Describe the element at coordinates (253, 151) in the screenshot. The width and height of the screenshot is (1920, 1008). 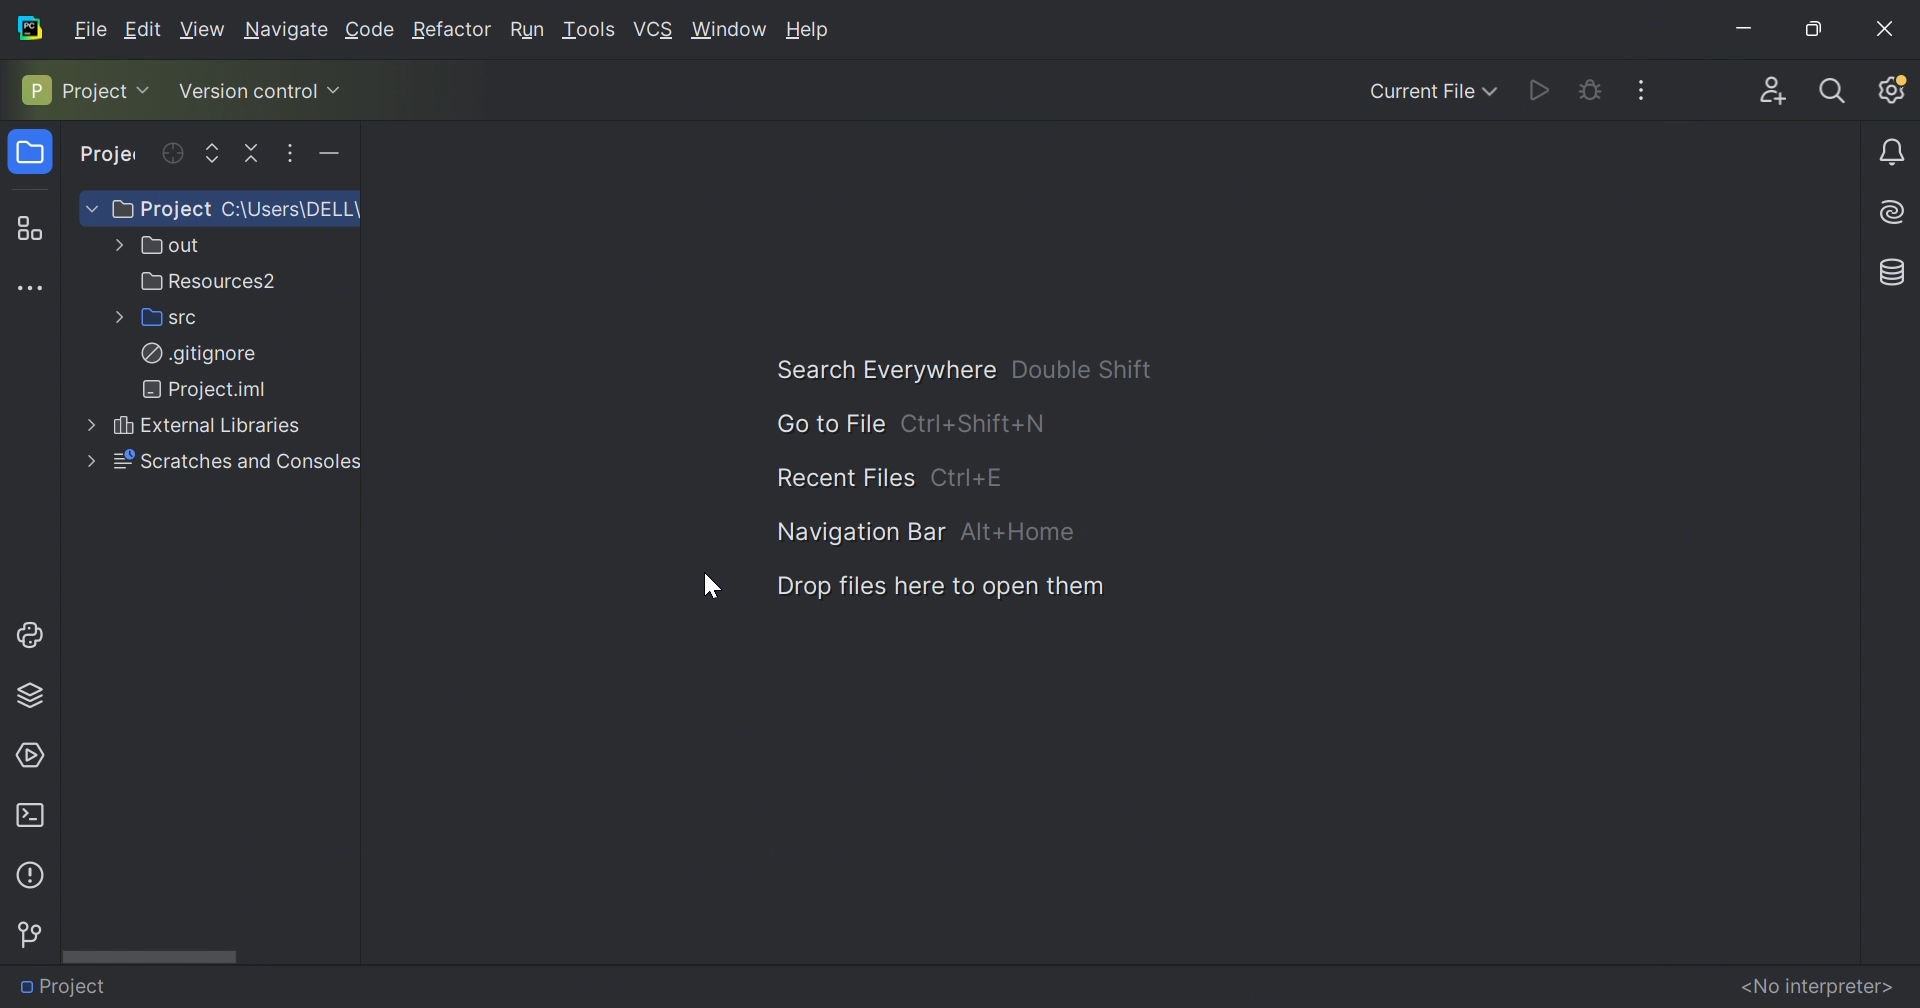
I see `Collapse all` at that location.